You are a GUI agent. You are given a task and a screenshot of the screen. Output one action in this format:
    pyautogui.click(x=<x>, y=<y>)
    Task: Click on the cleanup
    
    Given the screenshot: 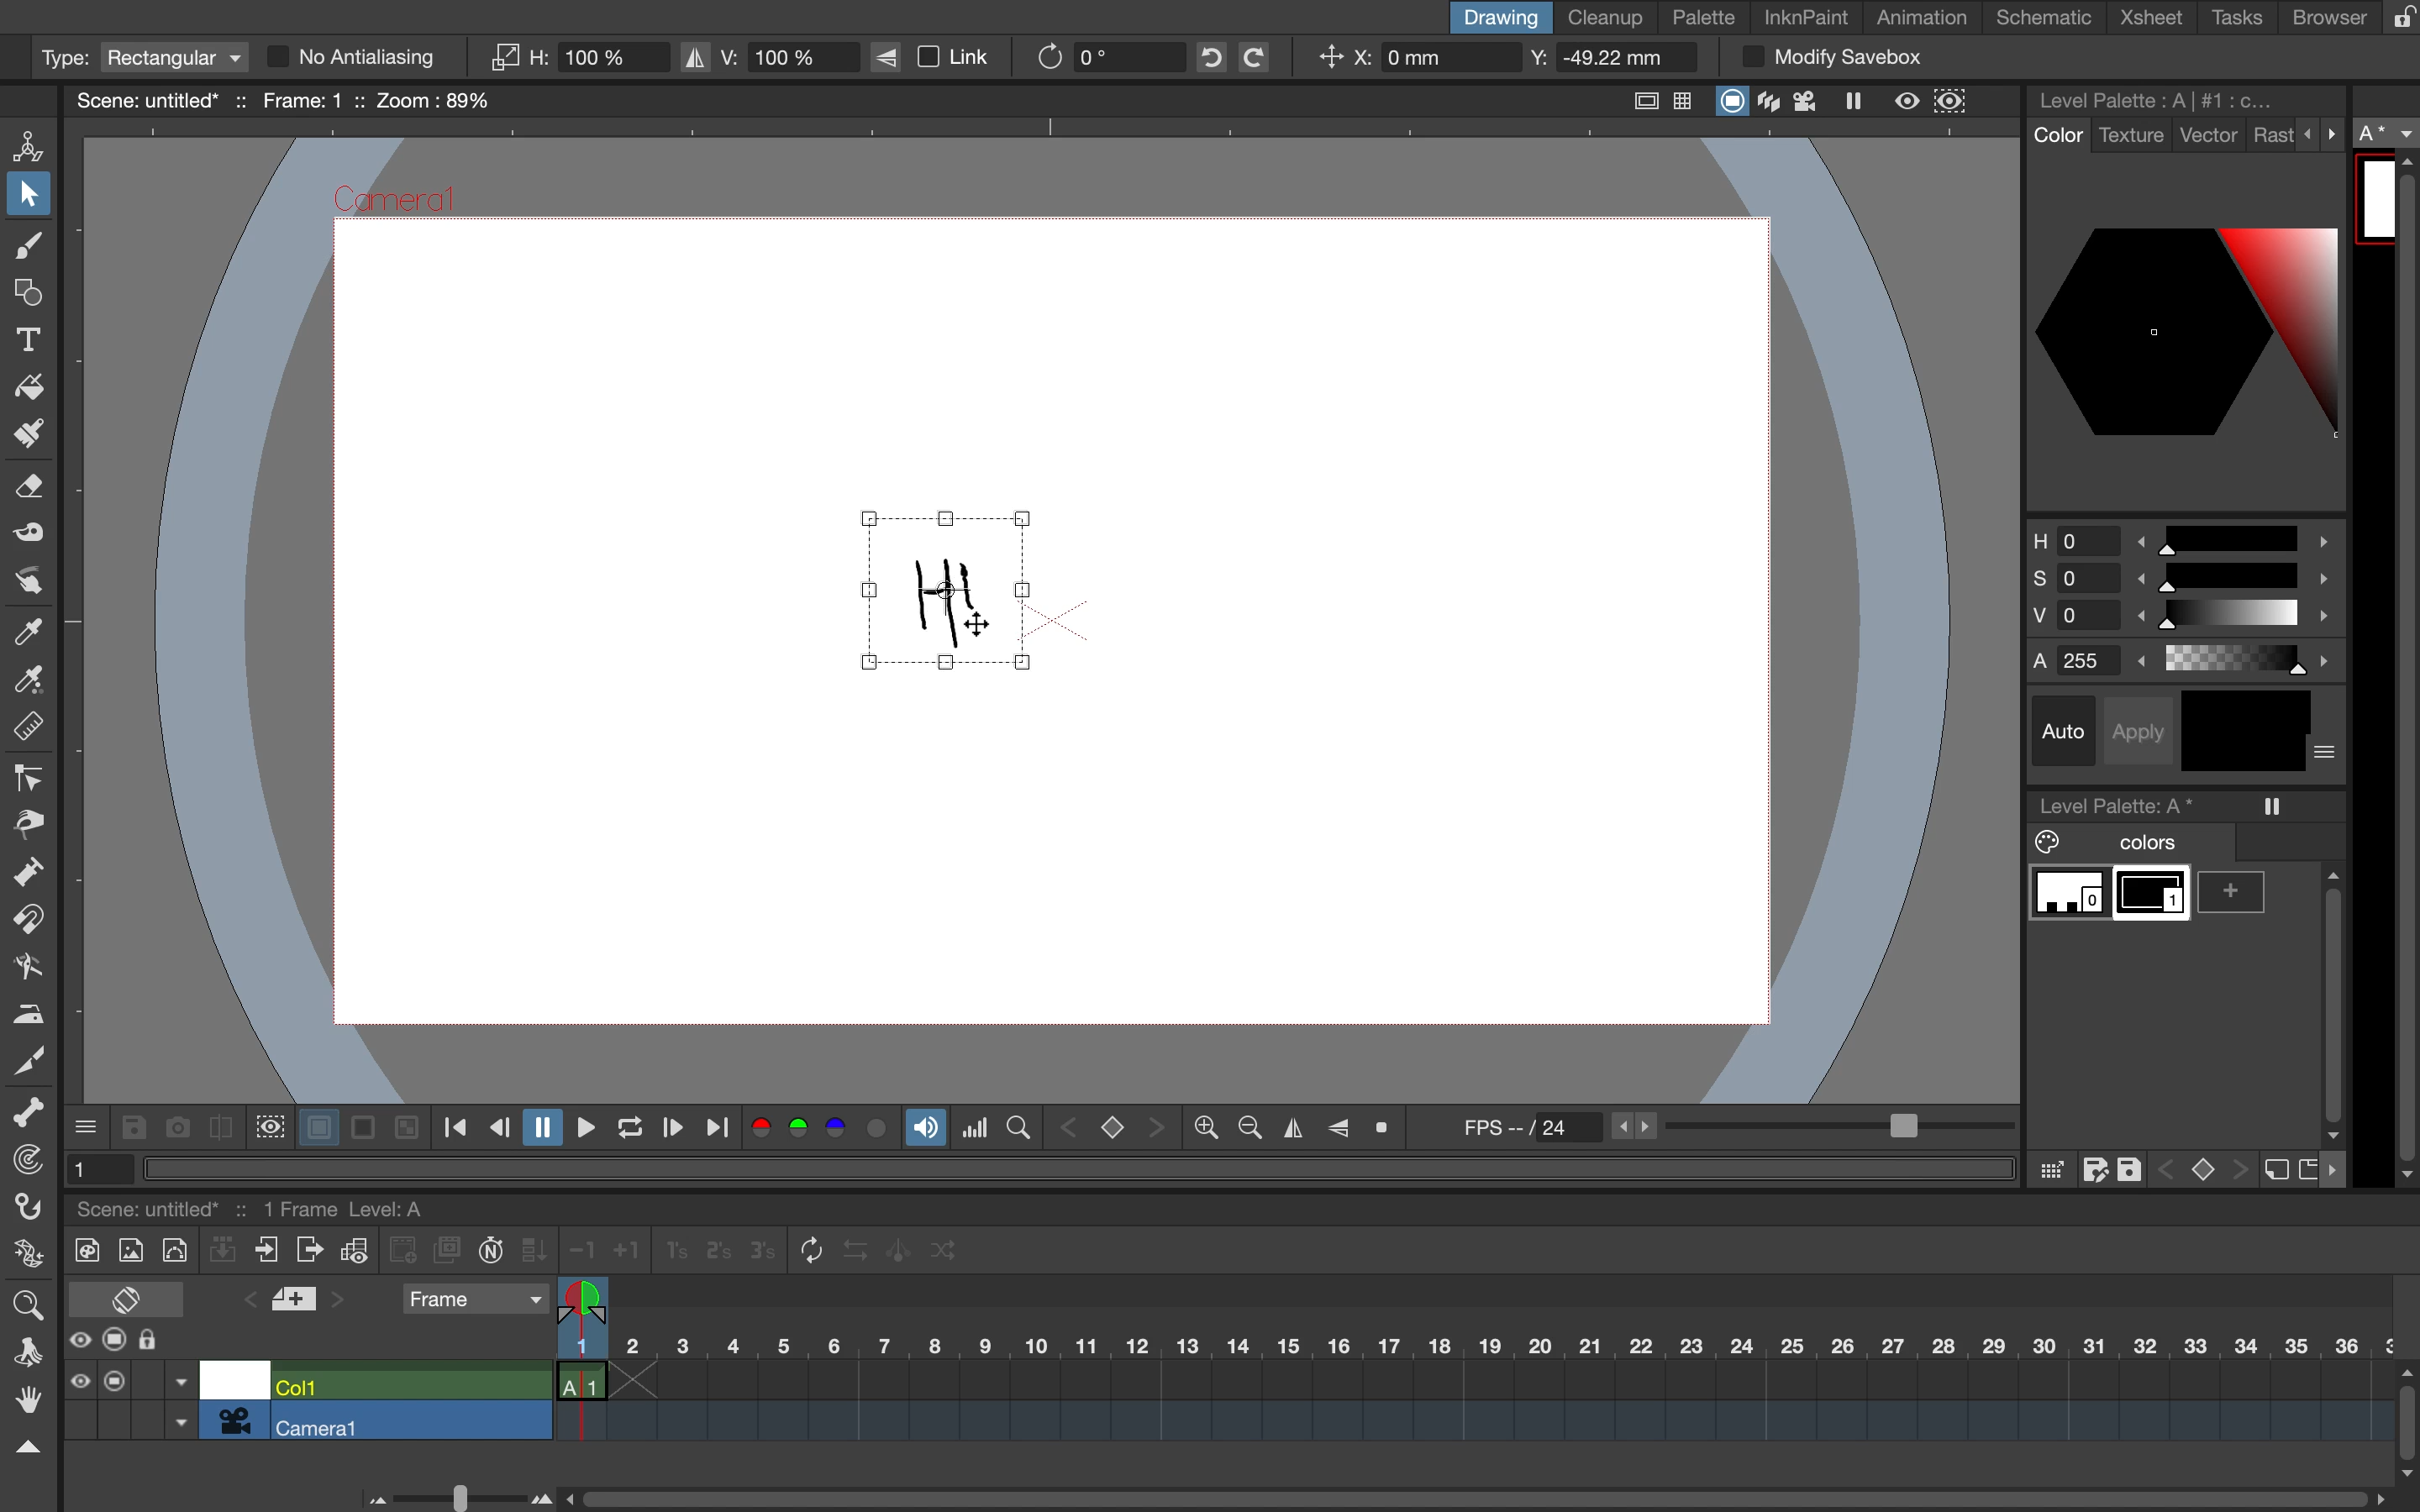 What is the action you would take?
    pyautogui.click(x=1607, y=16)
    